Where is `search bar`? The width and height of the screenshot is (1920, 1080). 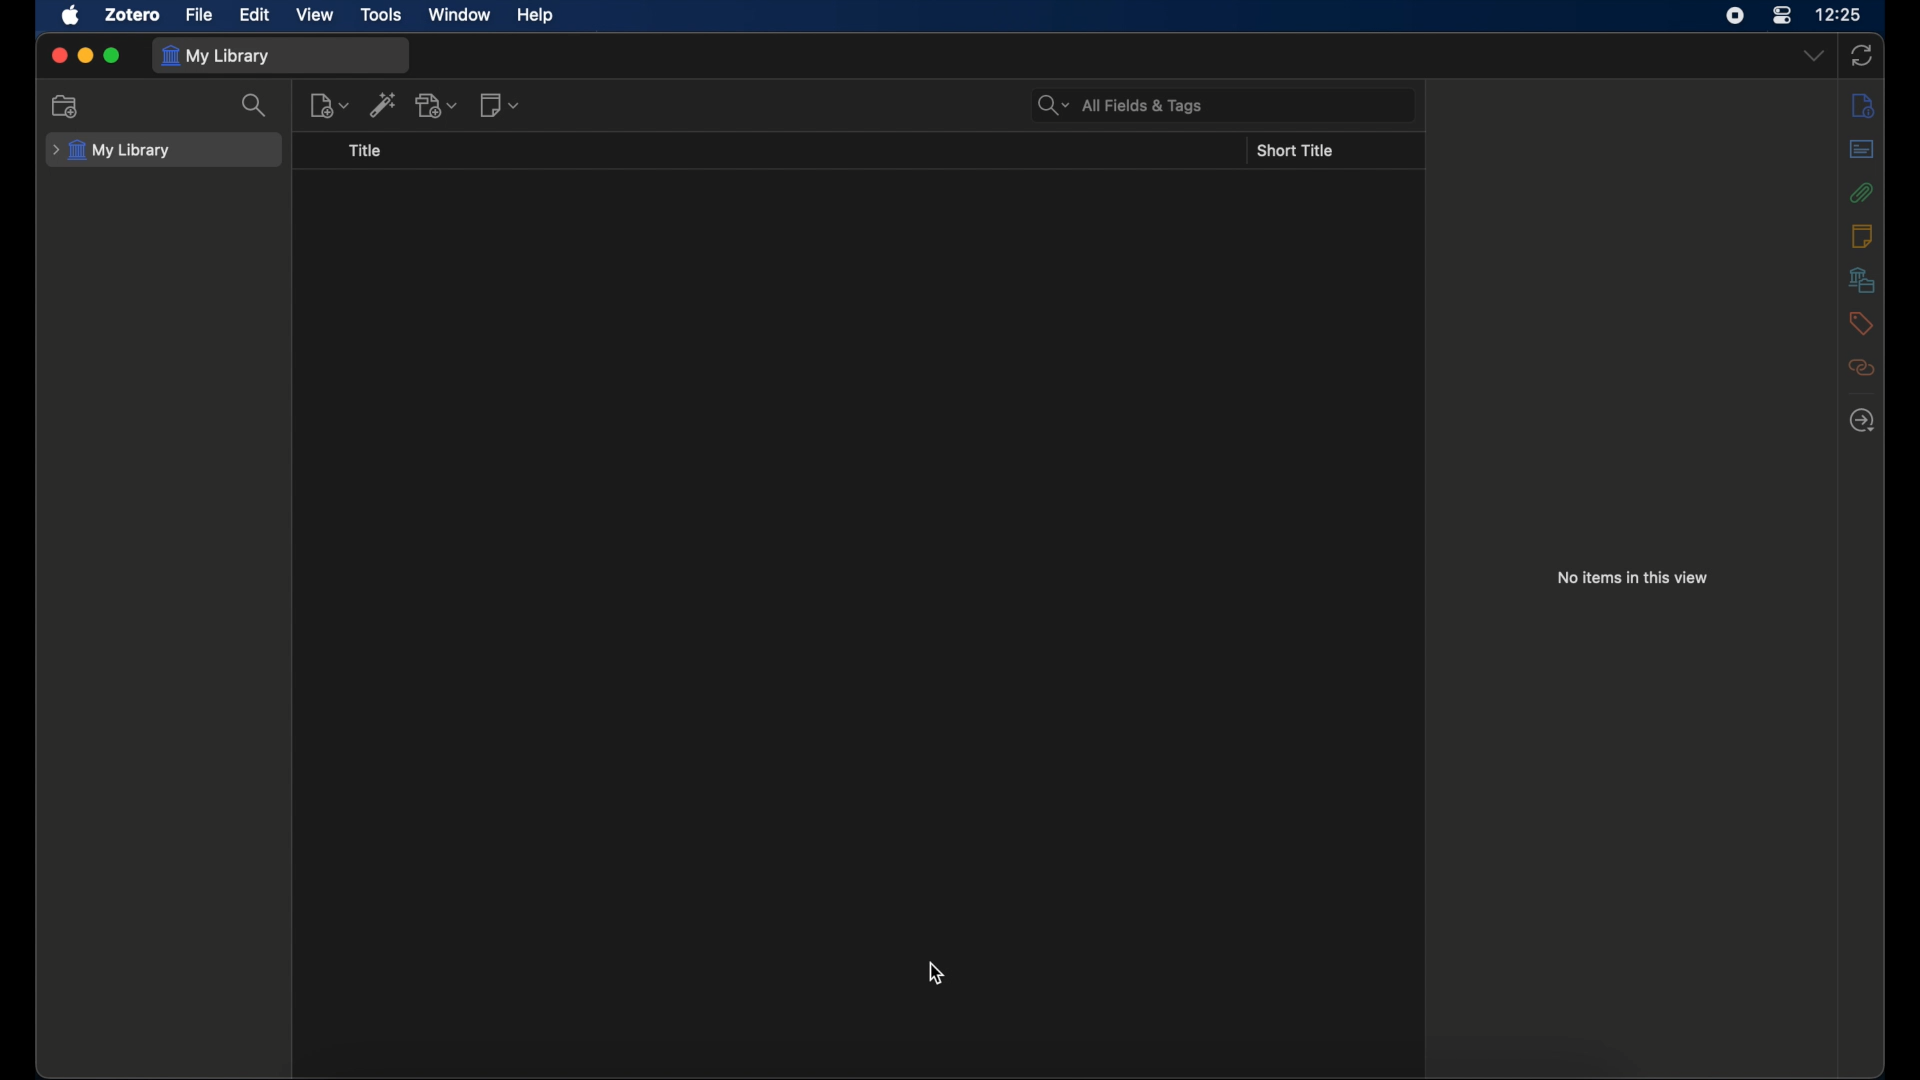
search bar is located at coordinates (1120, 105).